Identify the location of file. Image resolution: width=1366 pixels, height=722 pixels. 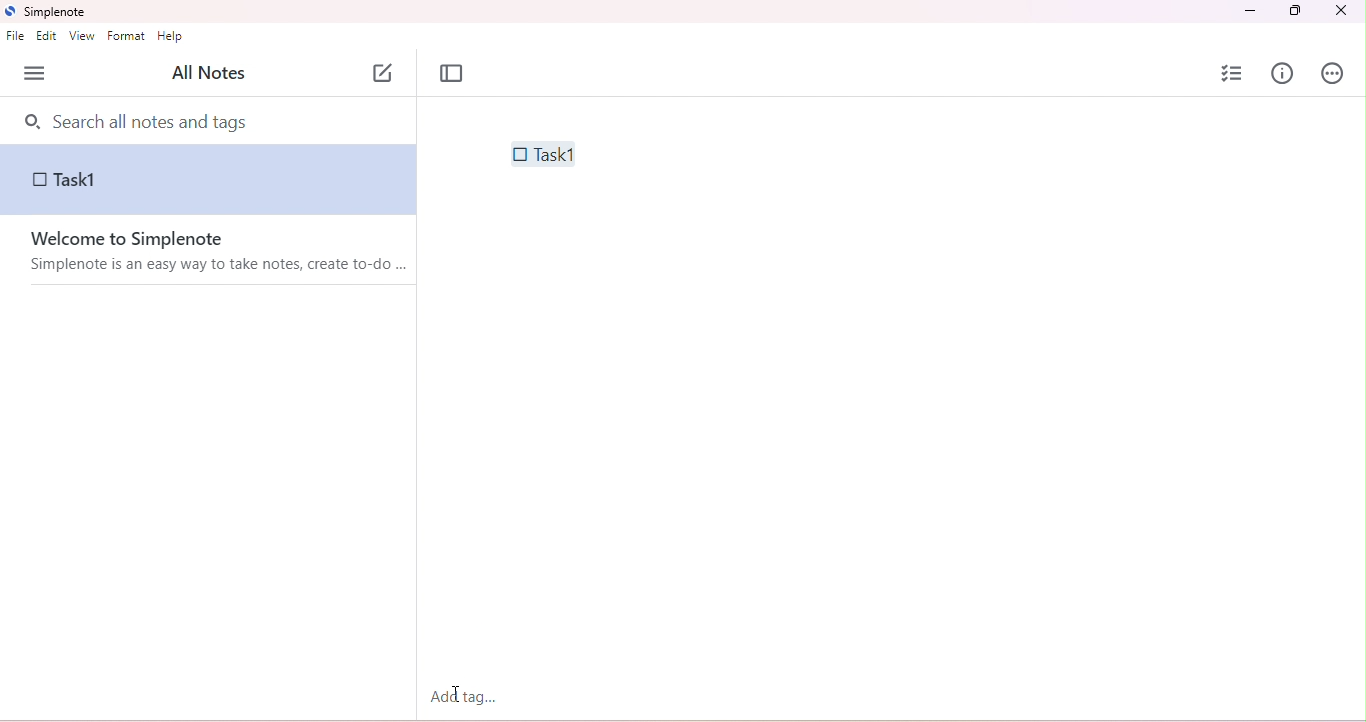
(15, 37).